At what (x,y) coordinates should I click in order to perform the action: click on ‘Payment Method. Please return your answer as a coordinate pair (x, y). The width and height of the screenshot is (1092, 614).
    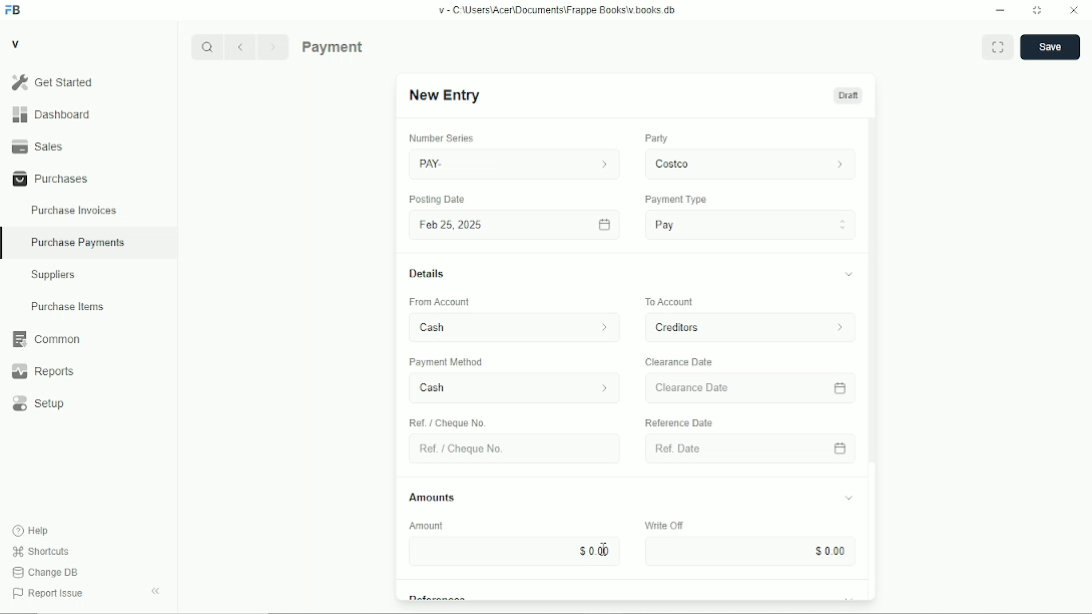
    Looking at the image, I should click on (454, 364).